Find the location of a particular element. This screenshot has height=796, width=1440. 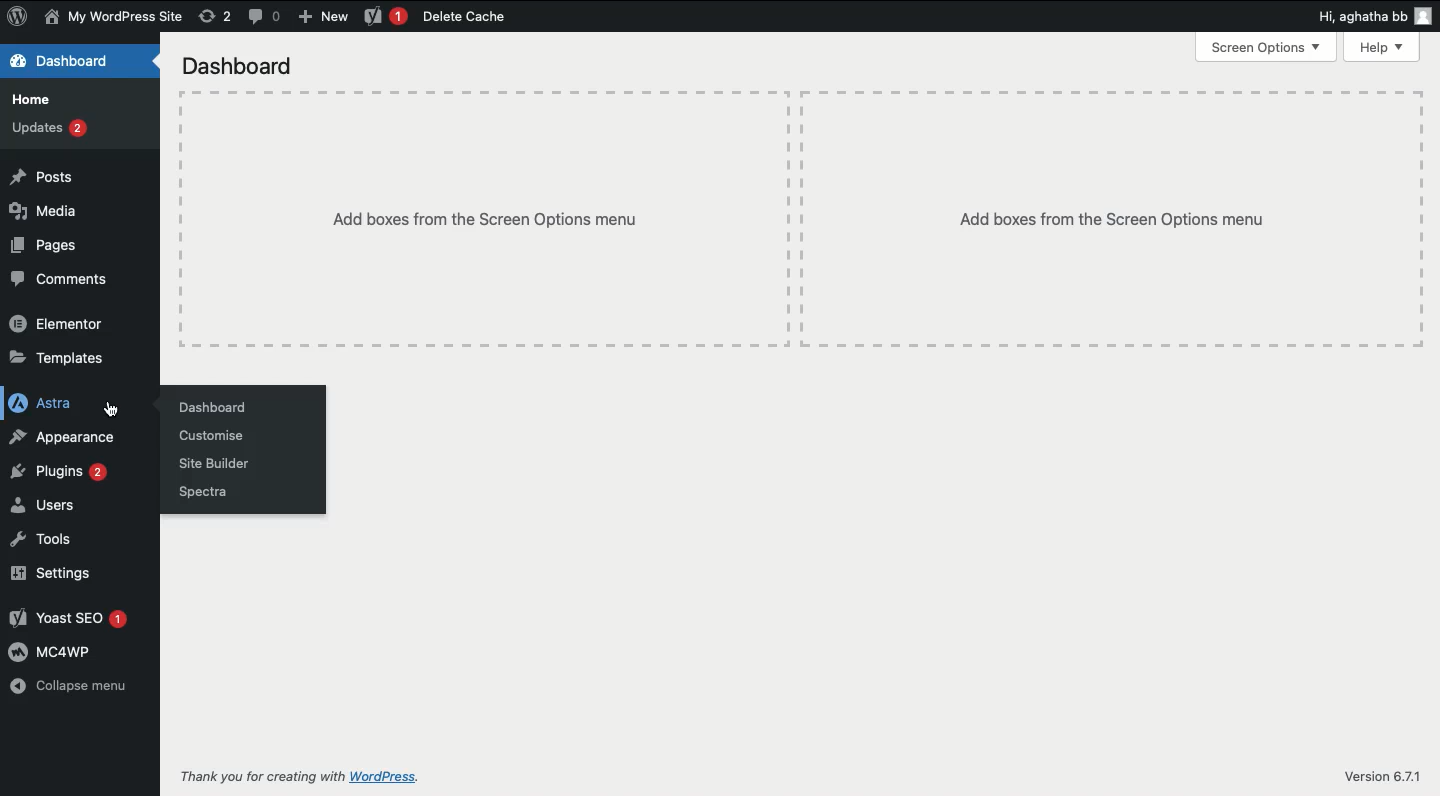

user icon is located at coordinates (1421, 18).